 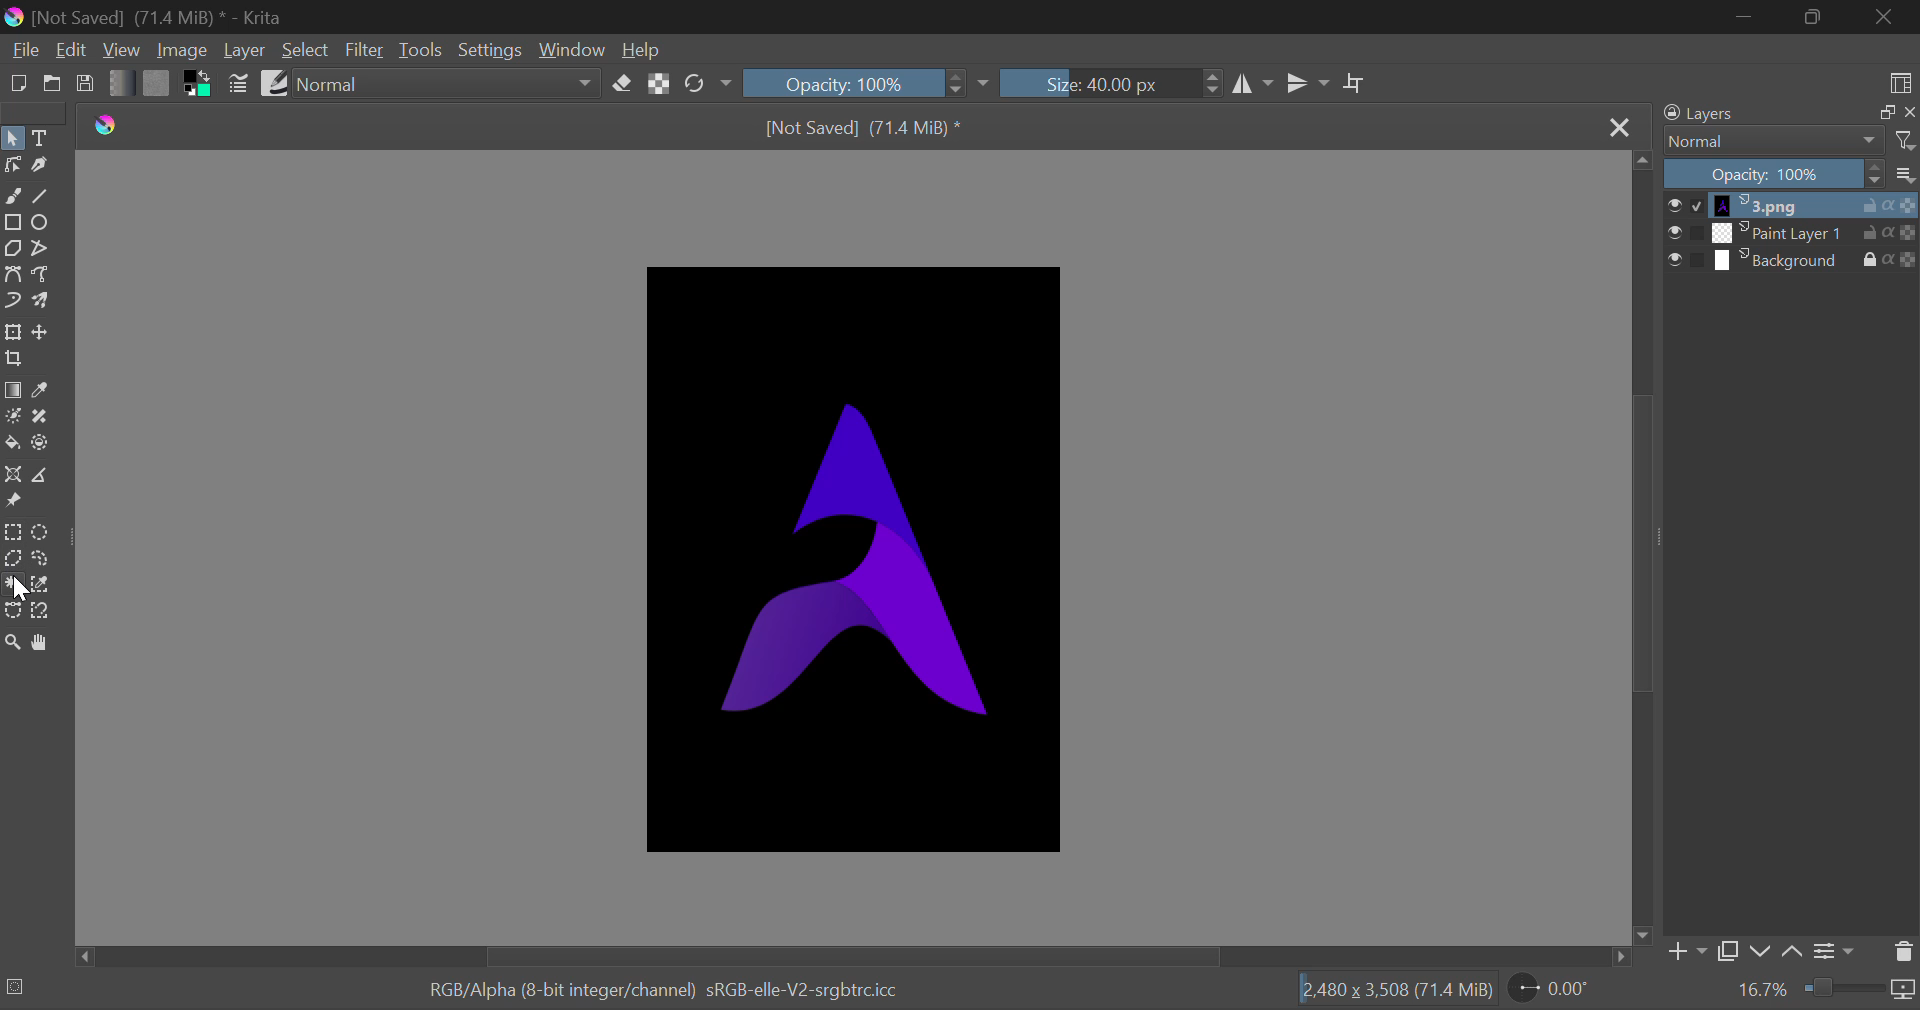 What do you see at coordinates (984, 83) in the screenshot?
I see `dropdown` at bounding box center [984, 83].